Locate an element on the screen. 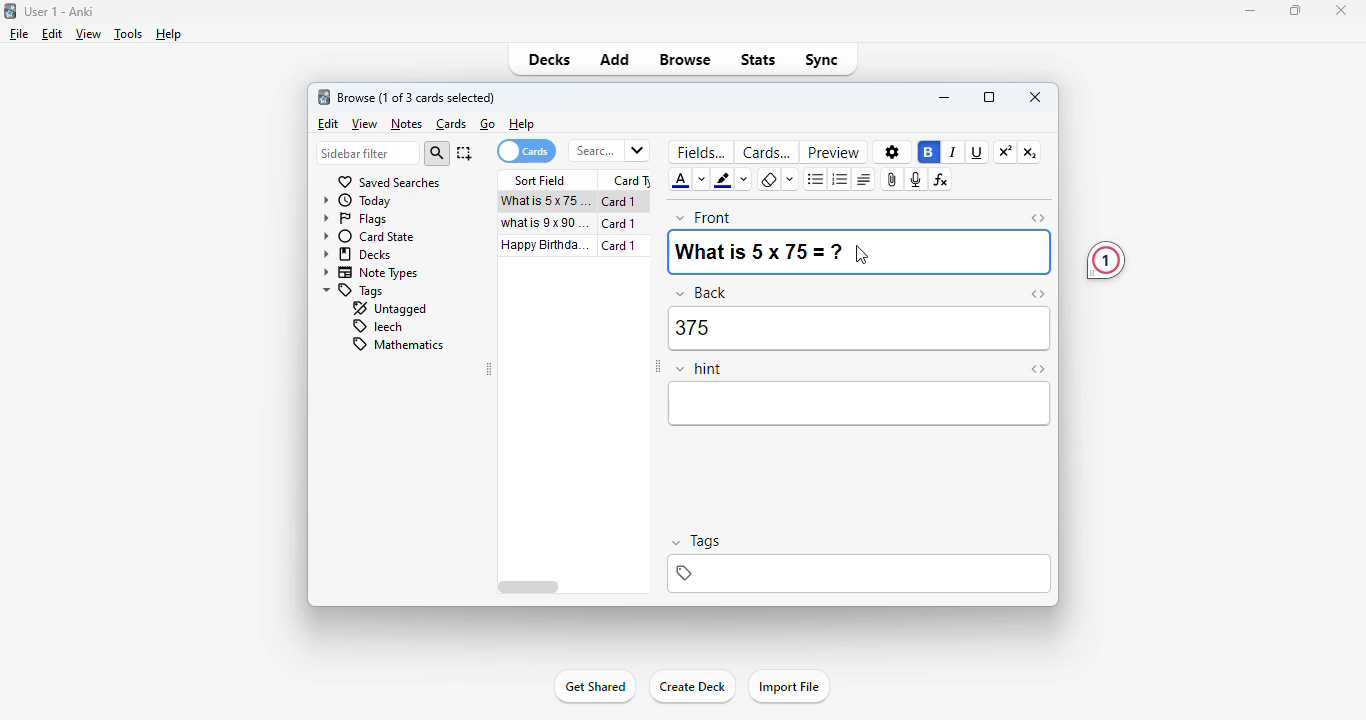 The image size is (1366, 720). cursor is located at coordinates (862, 254).